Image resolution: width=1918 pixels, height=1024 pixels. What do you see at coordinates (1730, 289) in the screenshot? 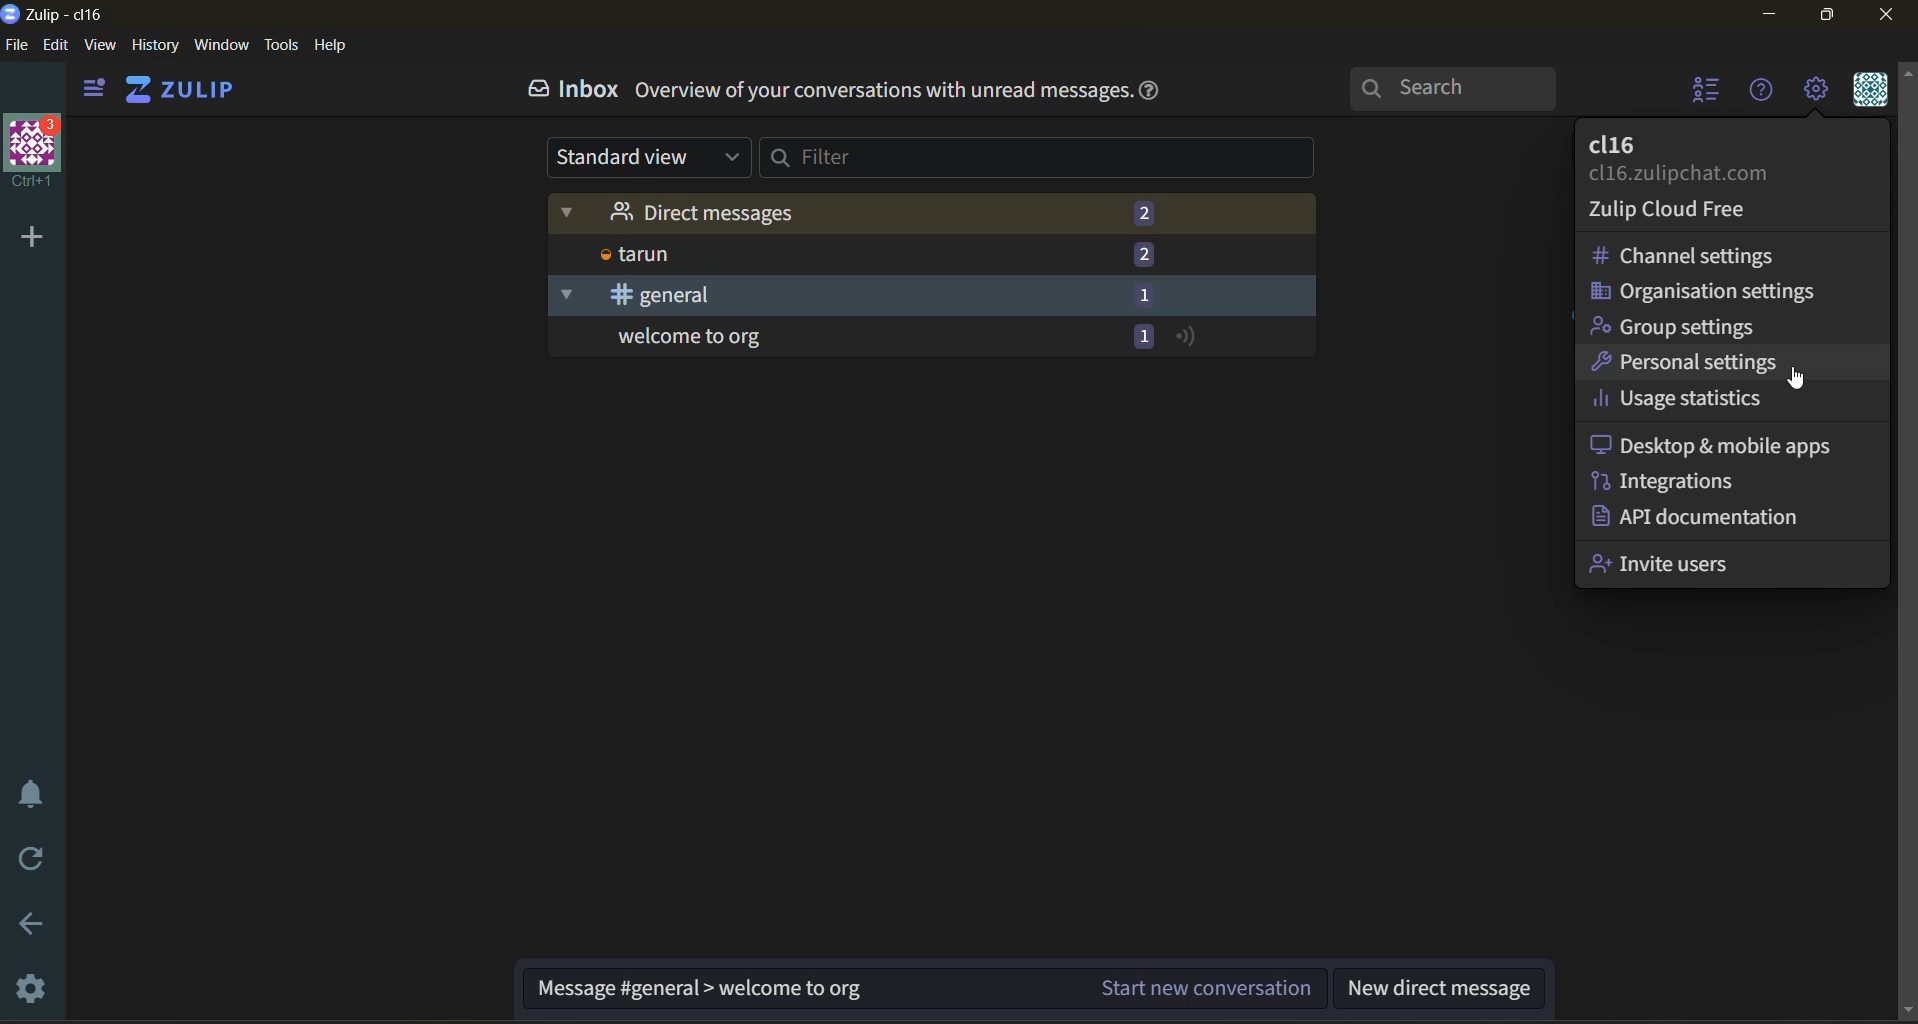
I see `organisation settings` at bounding box center [1730, 289].